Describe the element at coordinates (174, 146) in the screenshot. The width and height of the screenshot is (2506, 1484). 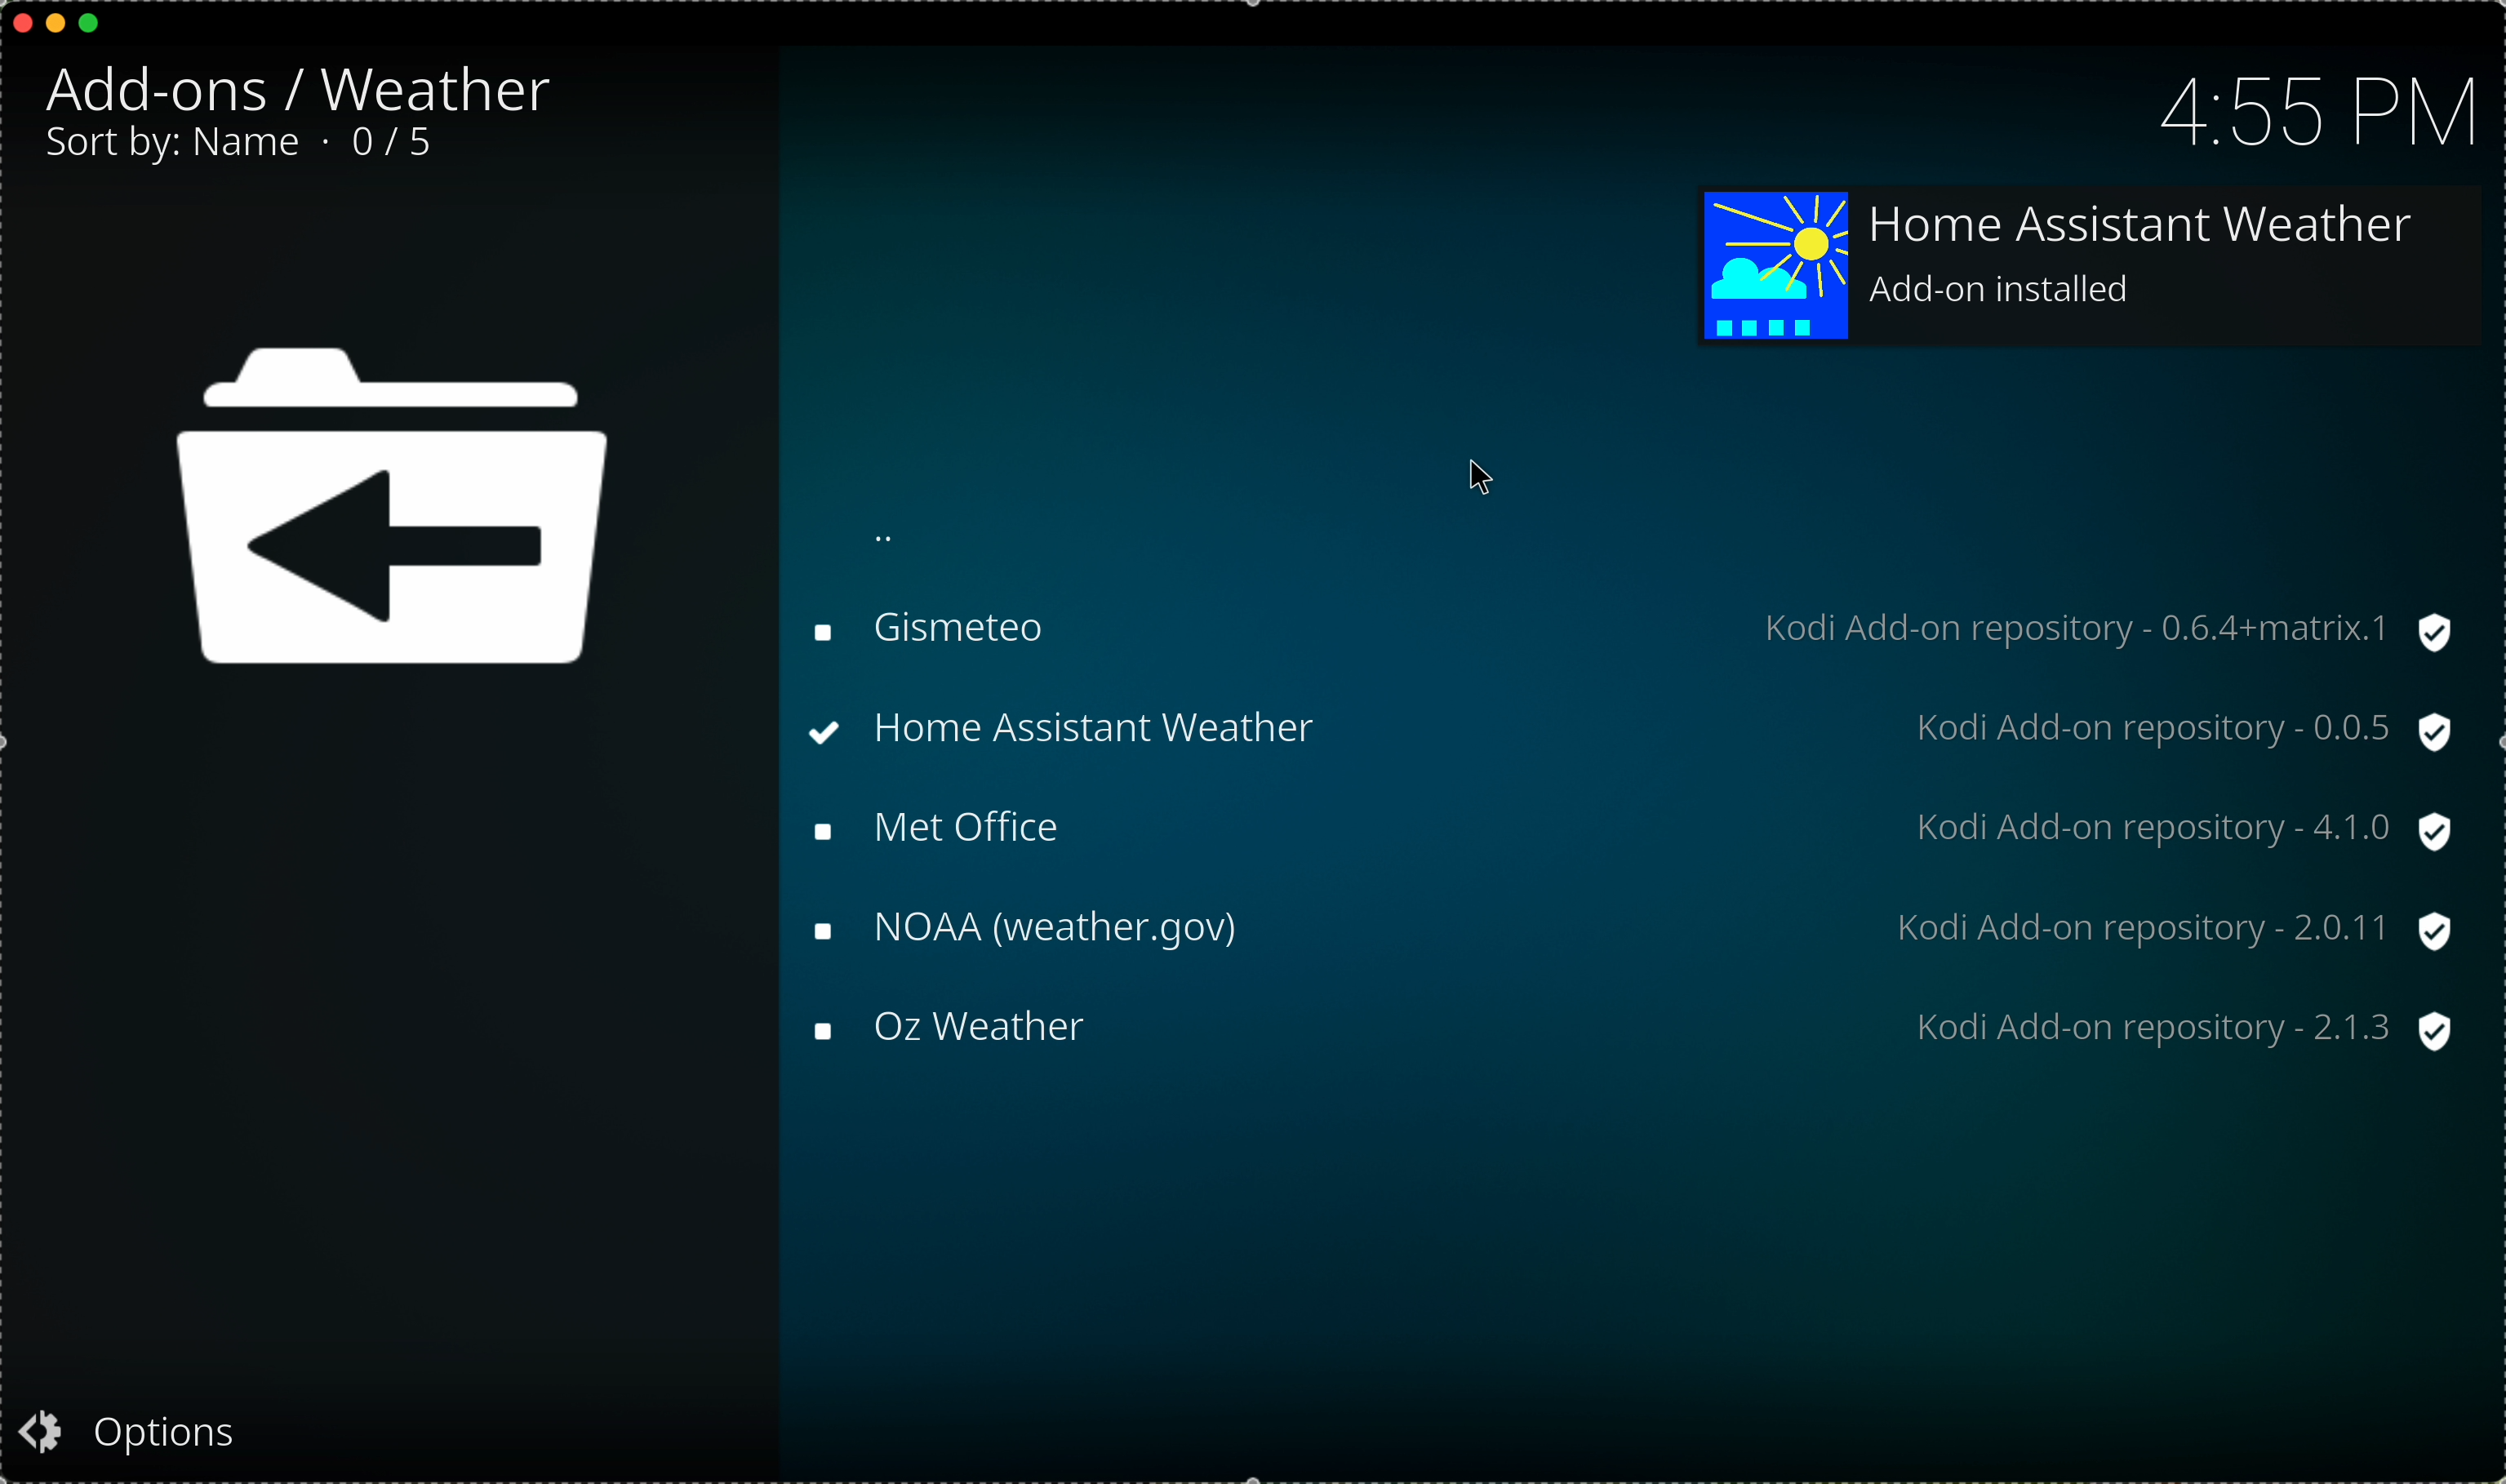
I see `sort by: name` at that location.